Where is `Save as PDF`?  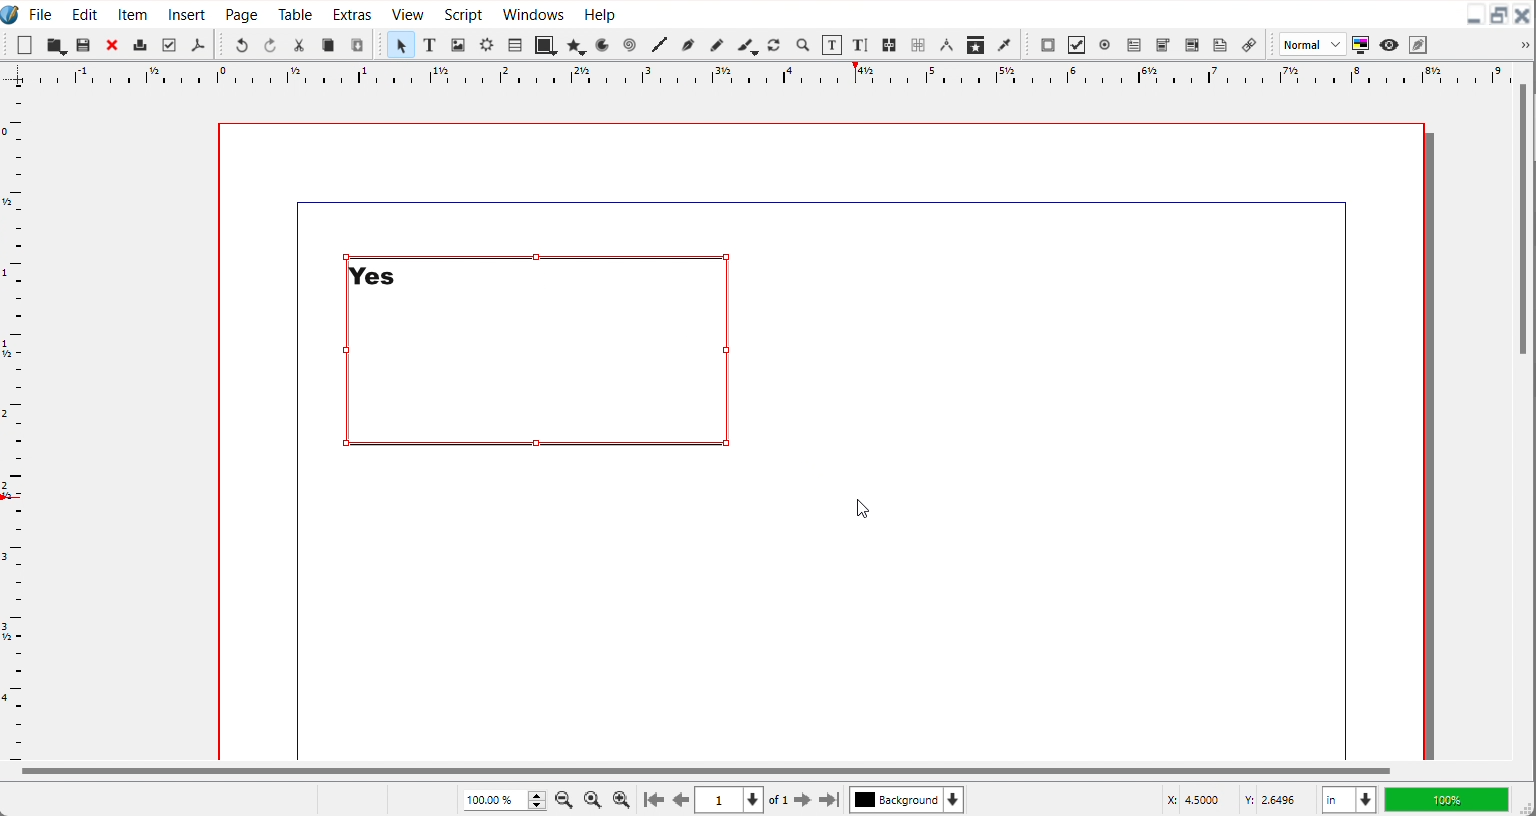 Save as PDF is located at coordinates (197, 45).